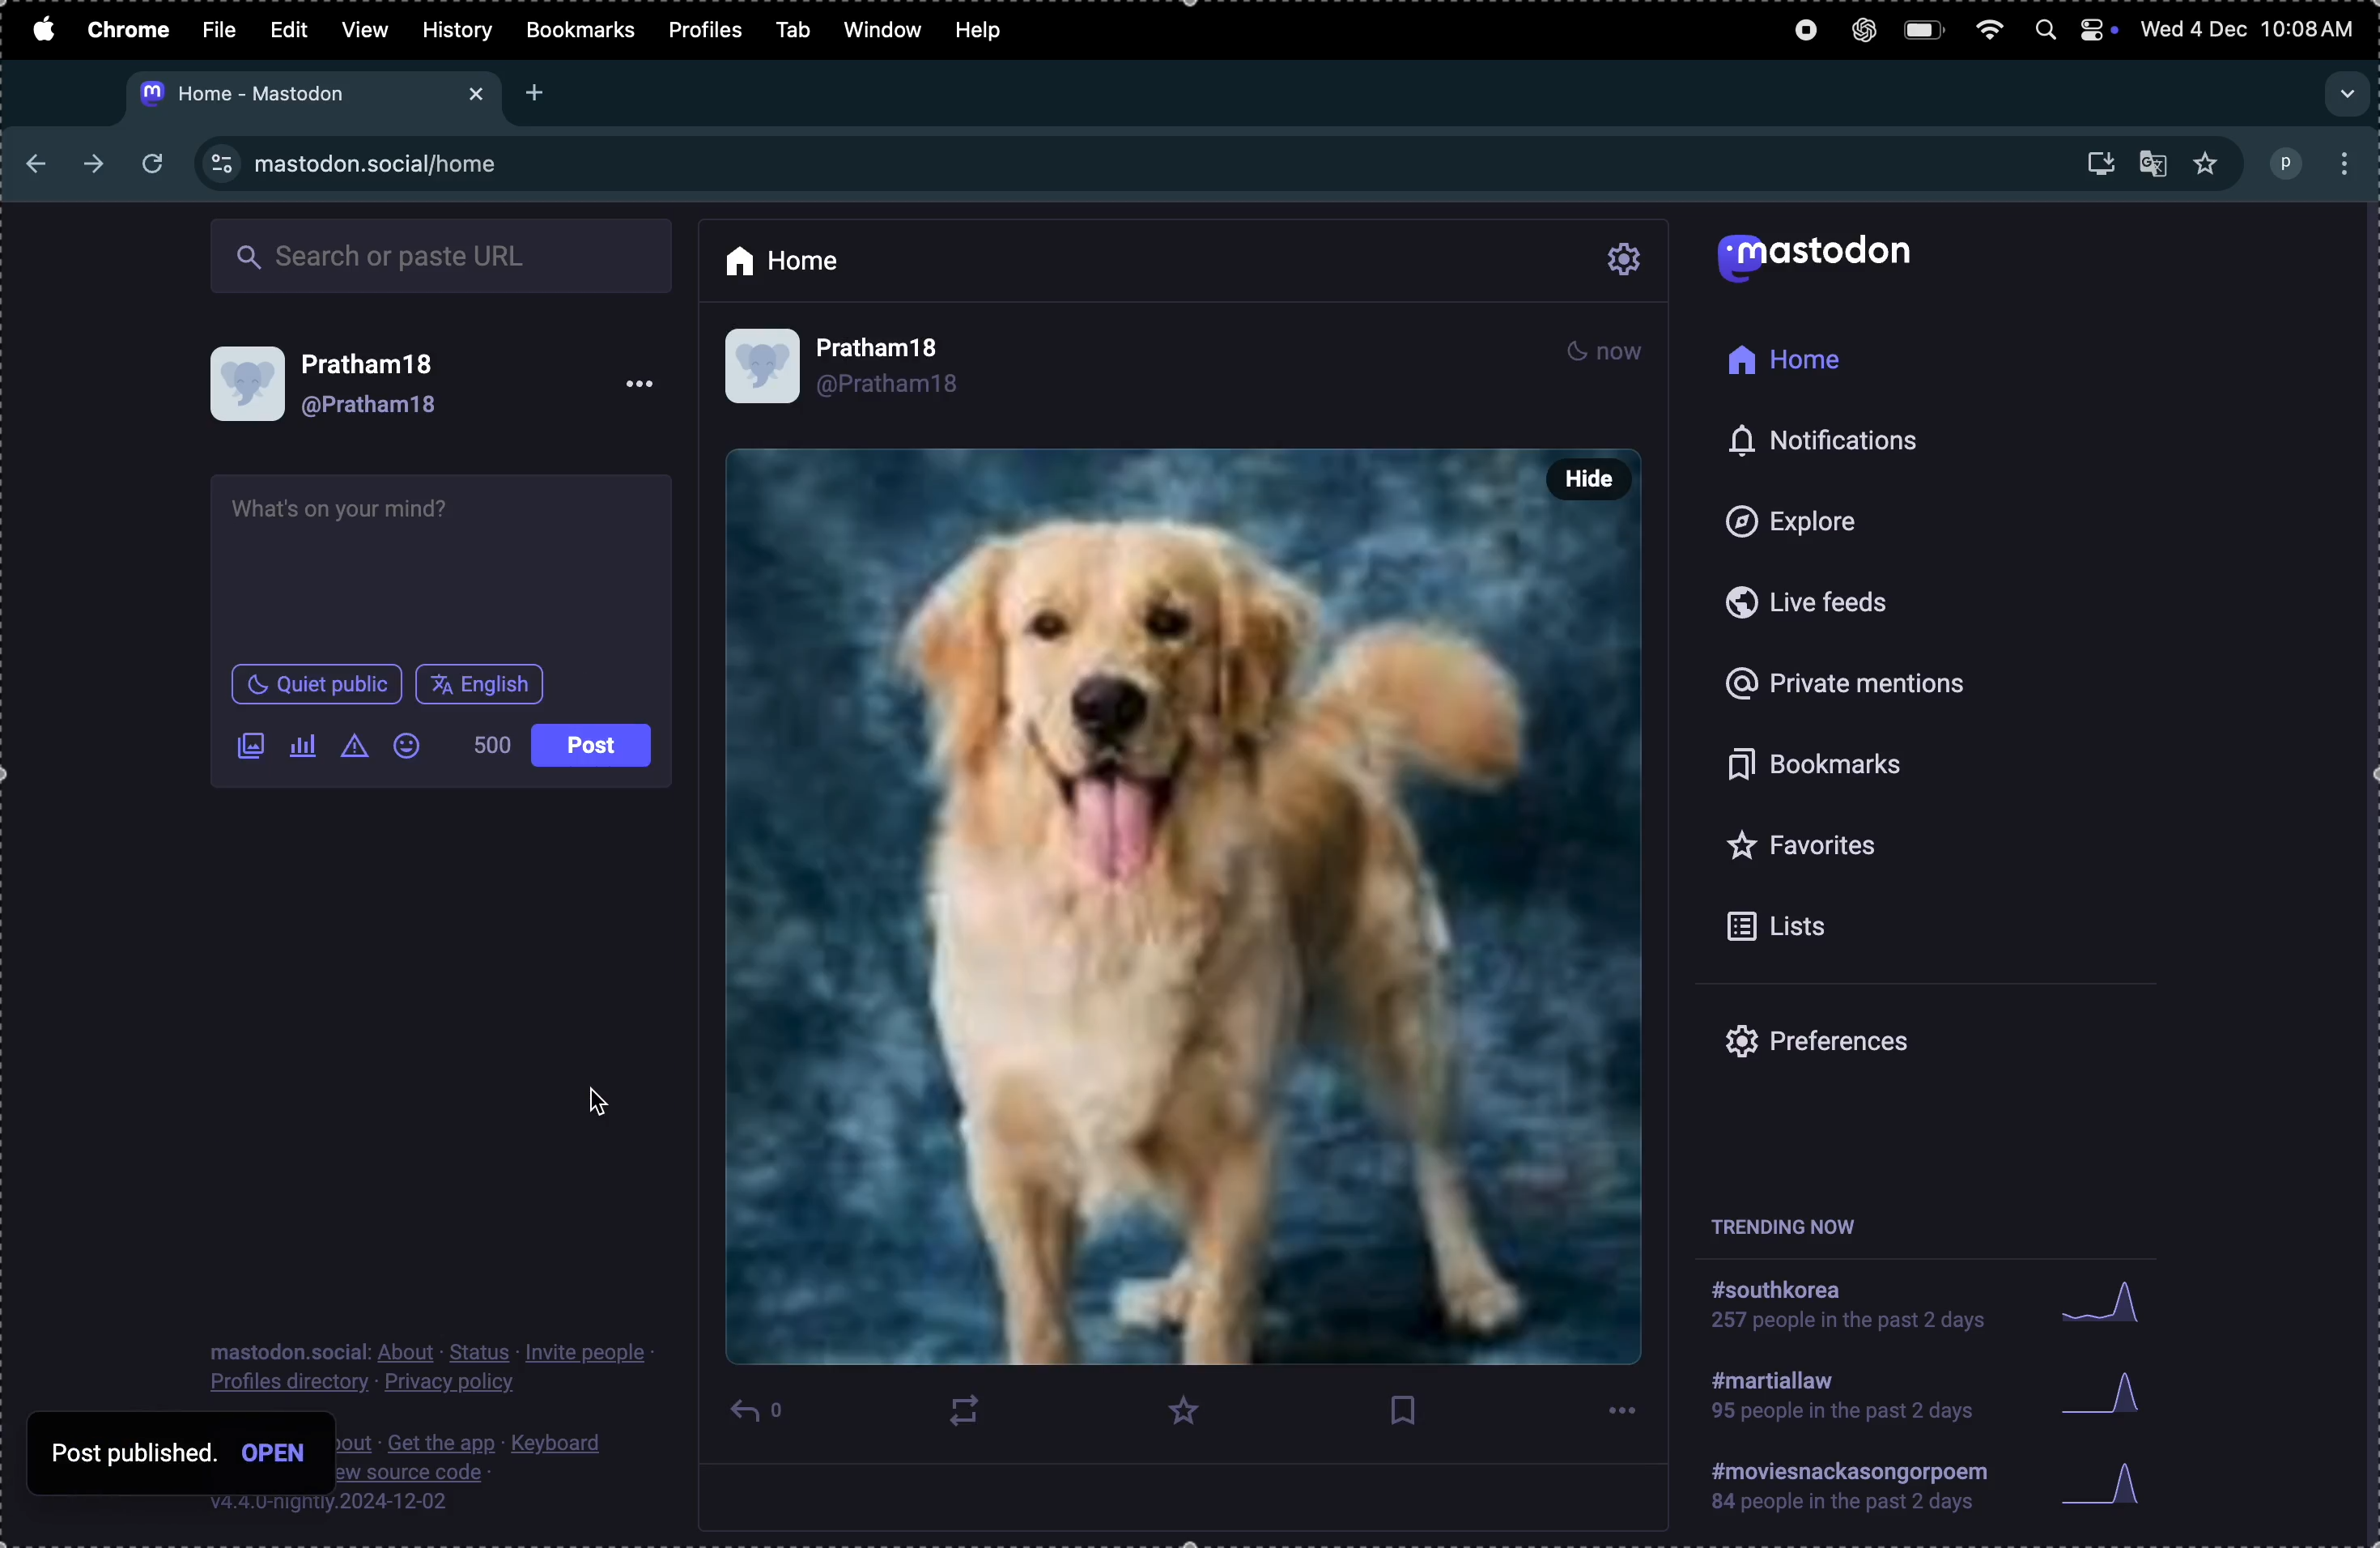  What do you see at coordinates (767, 1415) in the screenshot?
I see `reply` at bounding box center [767, 1415].